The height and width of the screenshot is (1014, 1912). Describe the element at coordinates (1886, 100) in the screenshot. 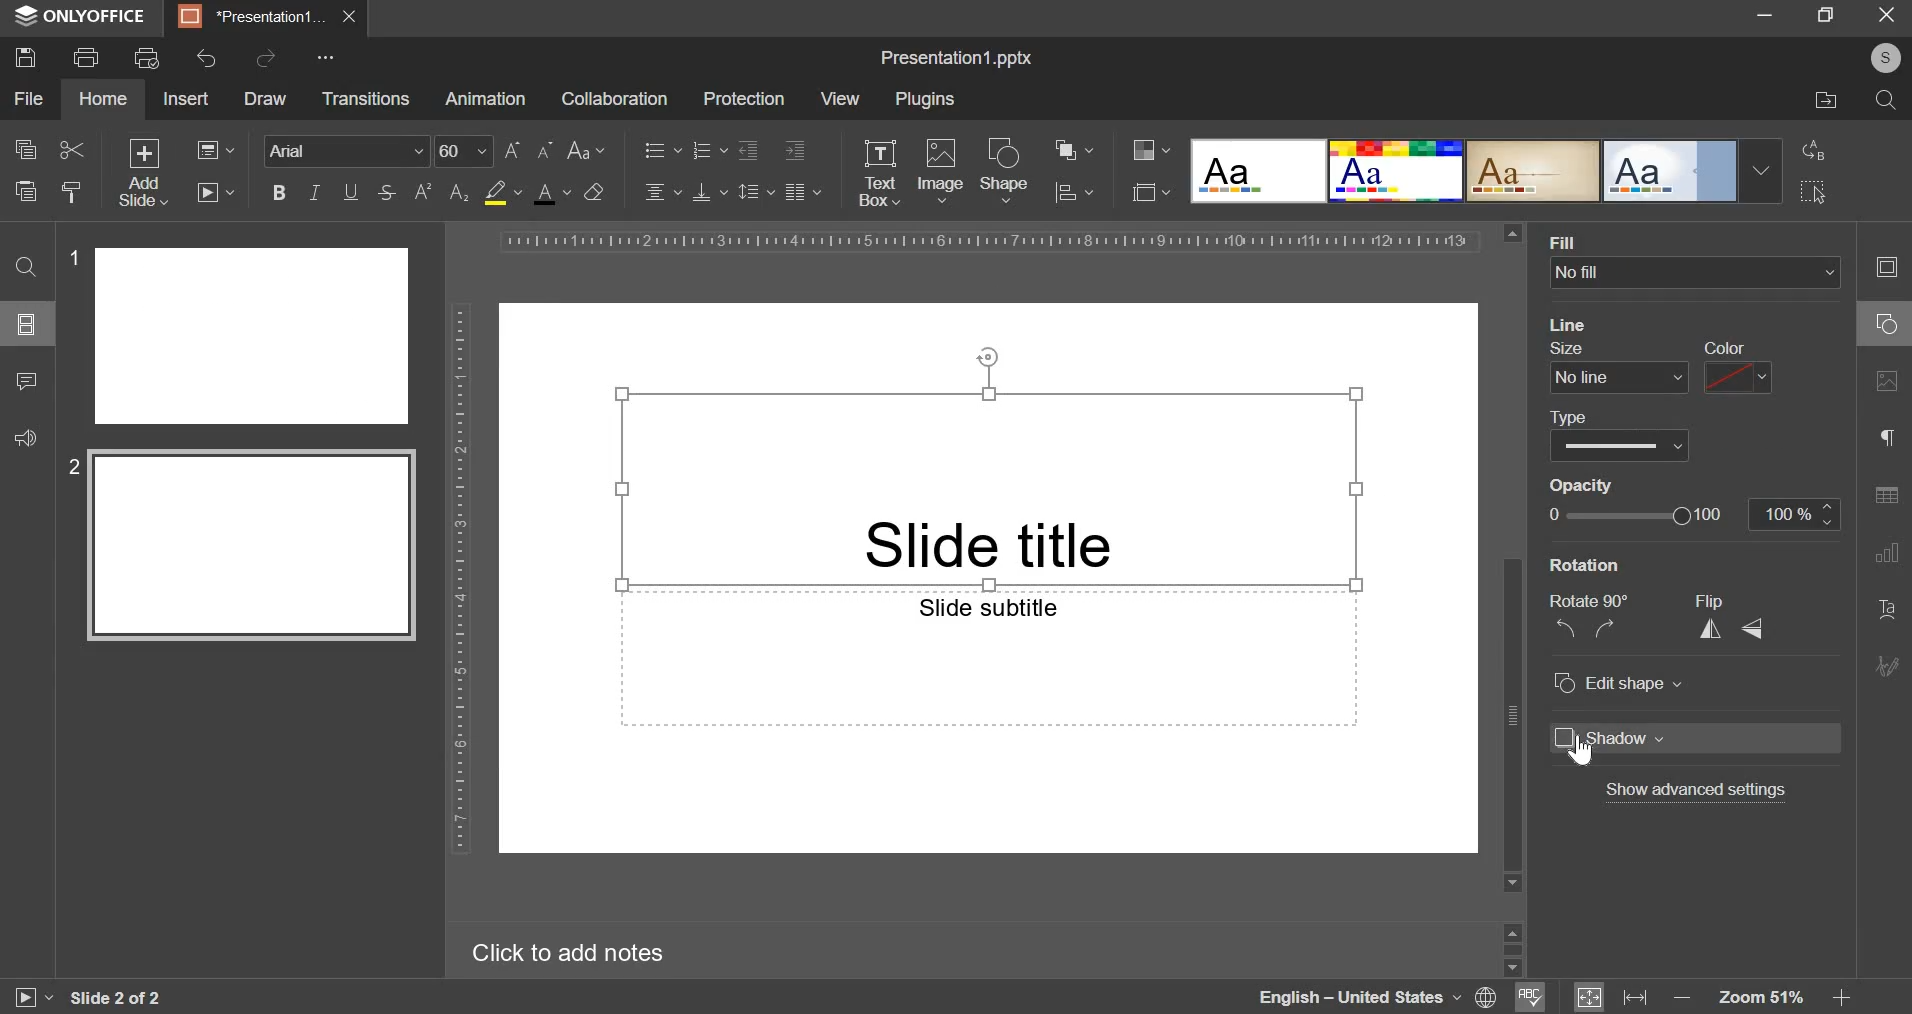

I see `search` at that location.